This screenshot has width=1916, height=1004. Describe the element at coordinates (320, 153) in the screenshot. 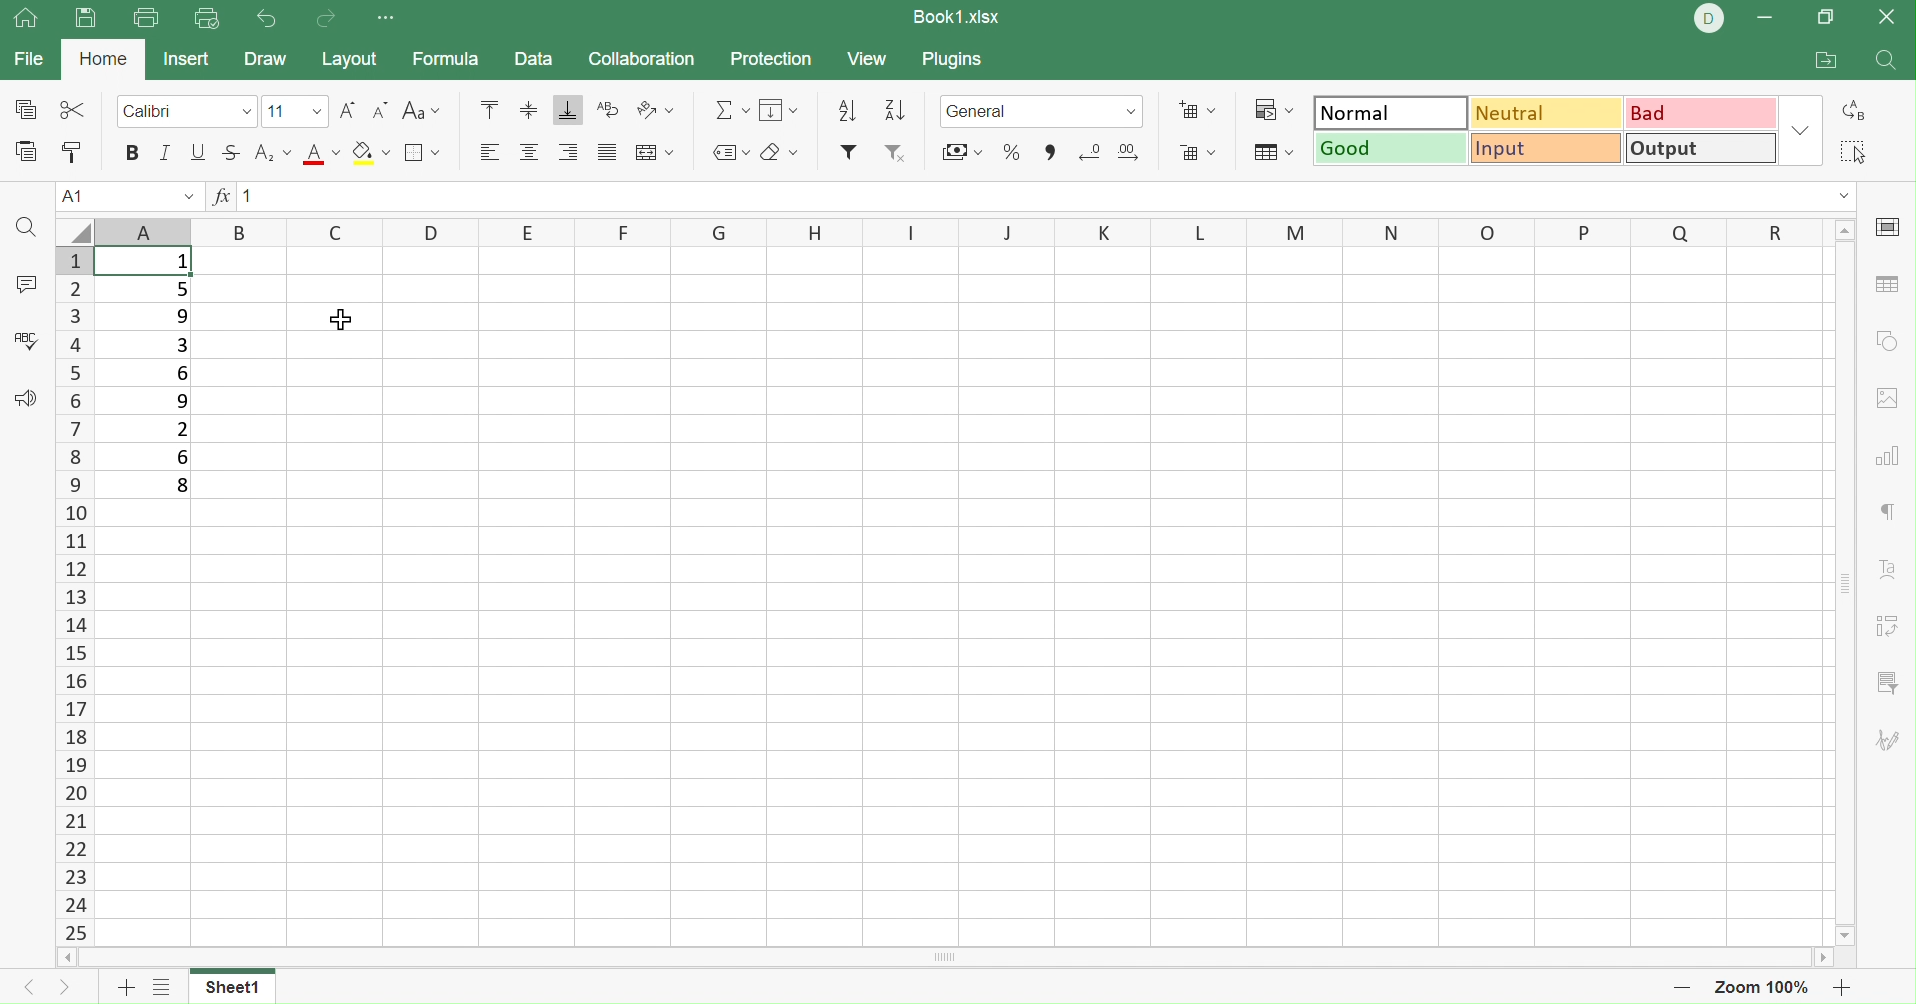

I see `Font` at that location.